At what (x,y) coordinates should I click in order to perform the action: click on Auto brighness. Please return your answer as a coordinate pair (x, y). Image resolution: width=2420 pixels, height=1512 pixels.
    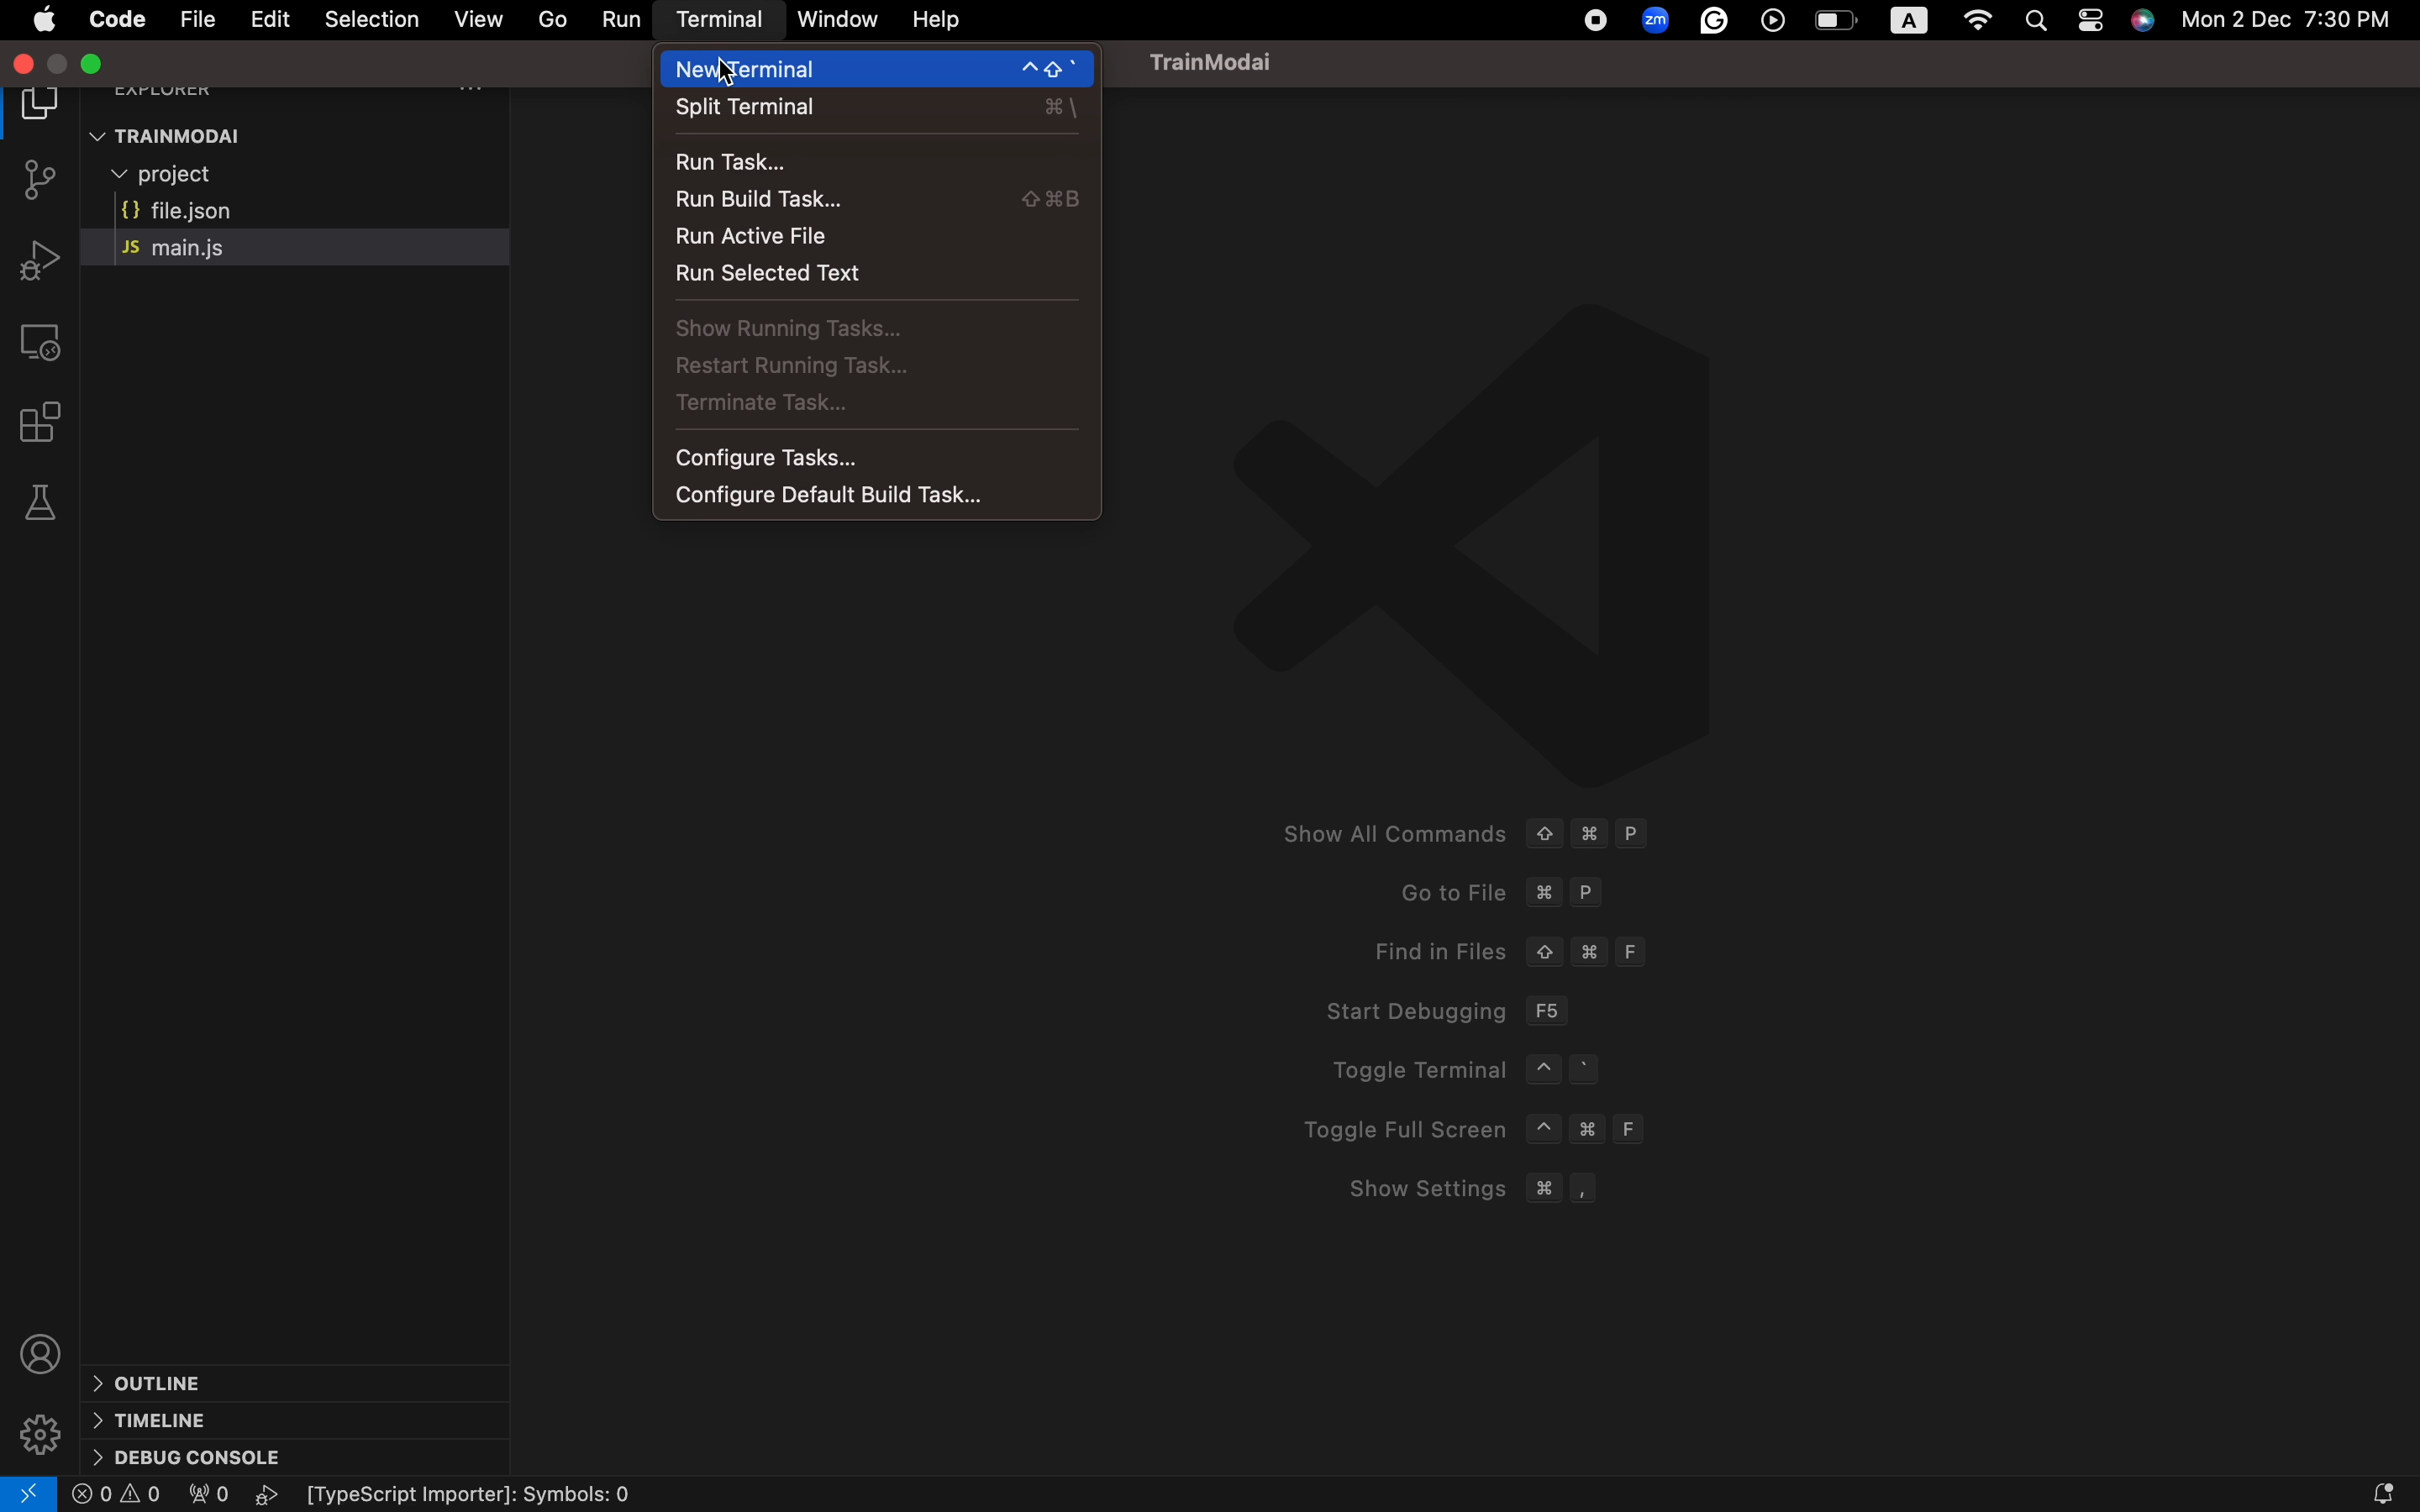
    Looking at the image, I should click on (1910, 21).